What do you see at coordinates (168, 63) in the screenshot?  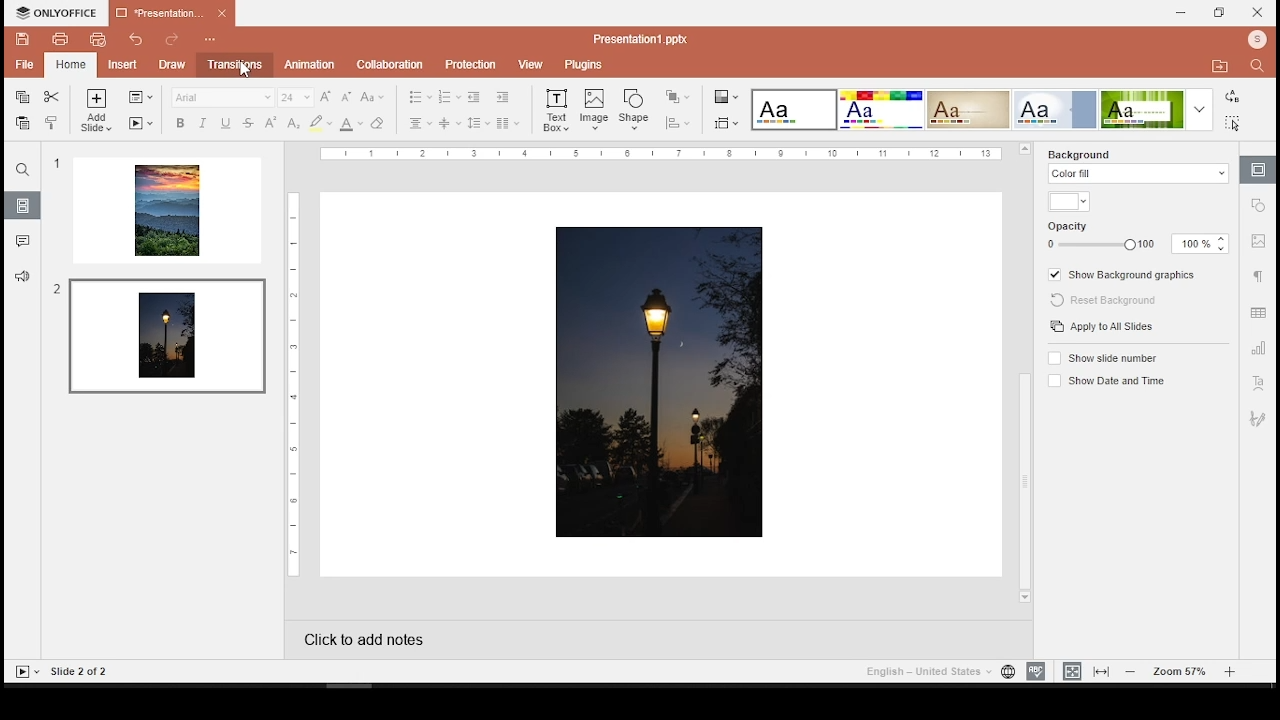 I see `draw` at bounding box center [168, 63].